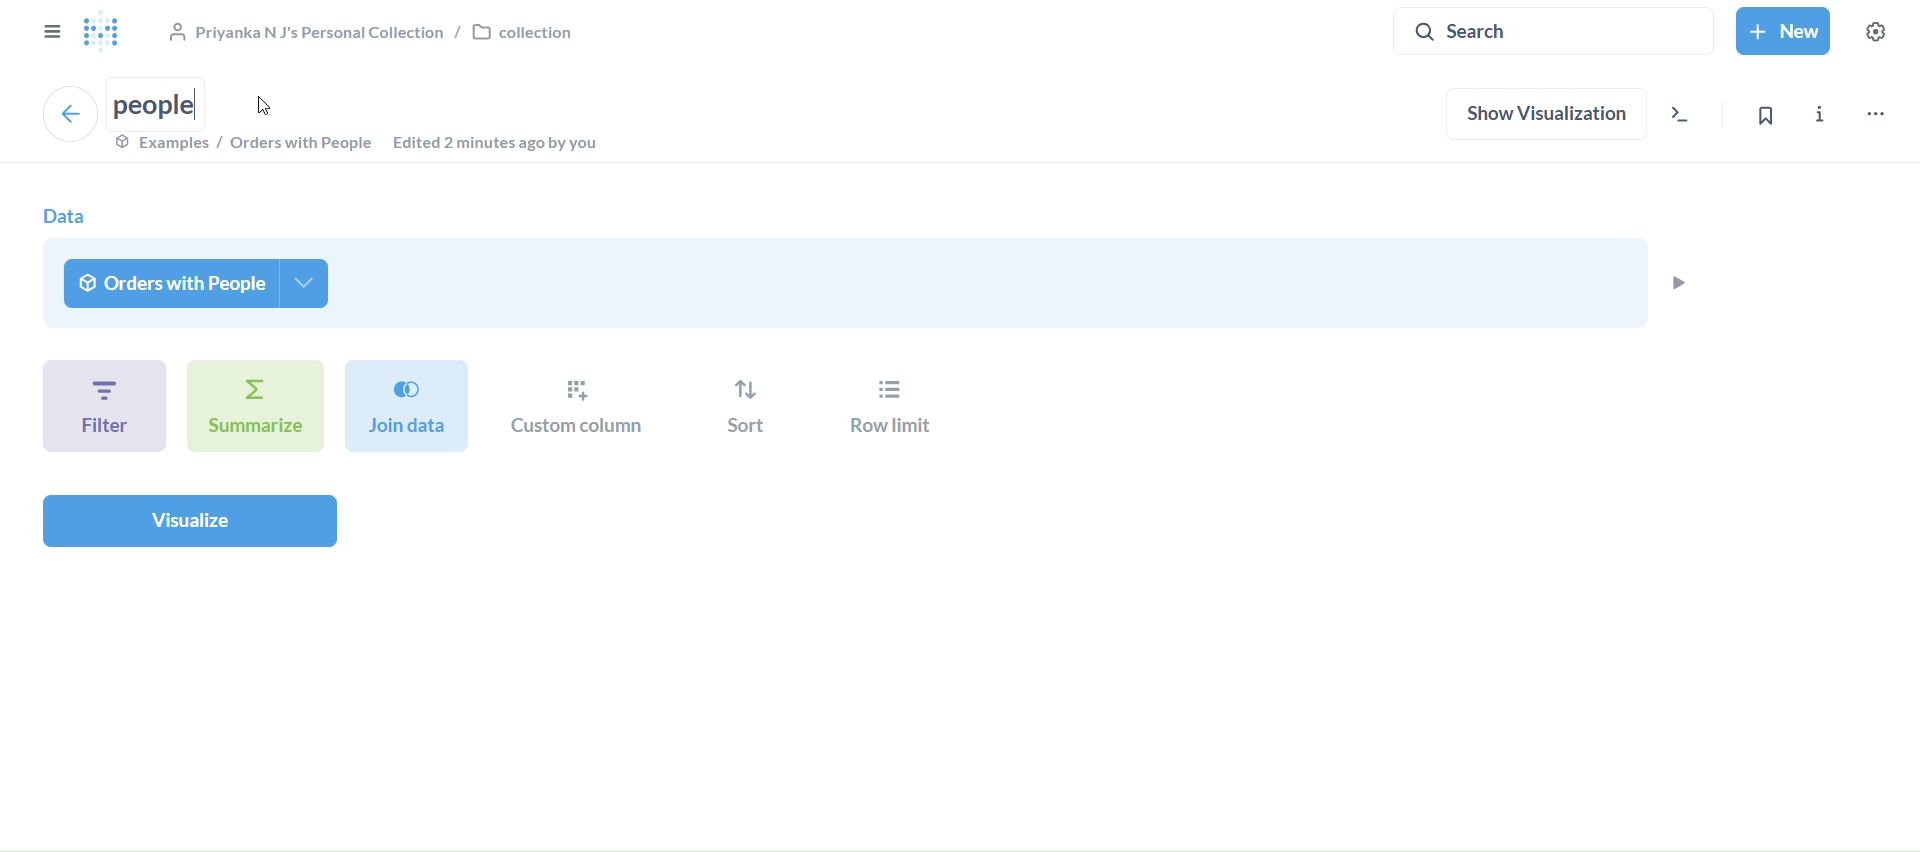 The width and height of the screenshot is (1920, 852). Describe the element at coordinates (746, 408) in the screenshot. I see `sort` at that location.